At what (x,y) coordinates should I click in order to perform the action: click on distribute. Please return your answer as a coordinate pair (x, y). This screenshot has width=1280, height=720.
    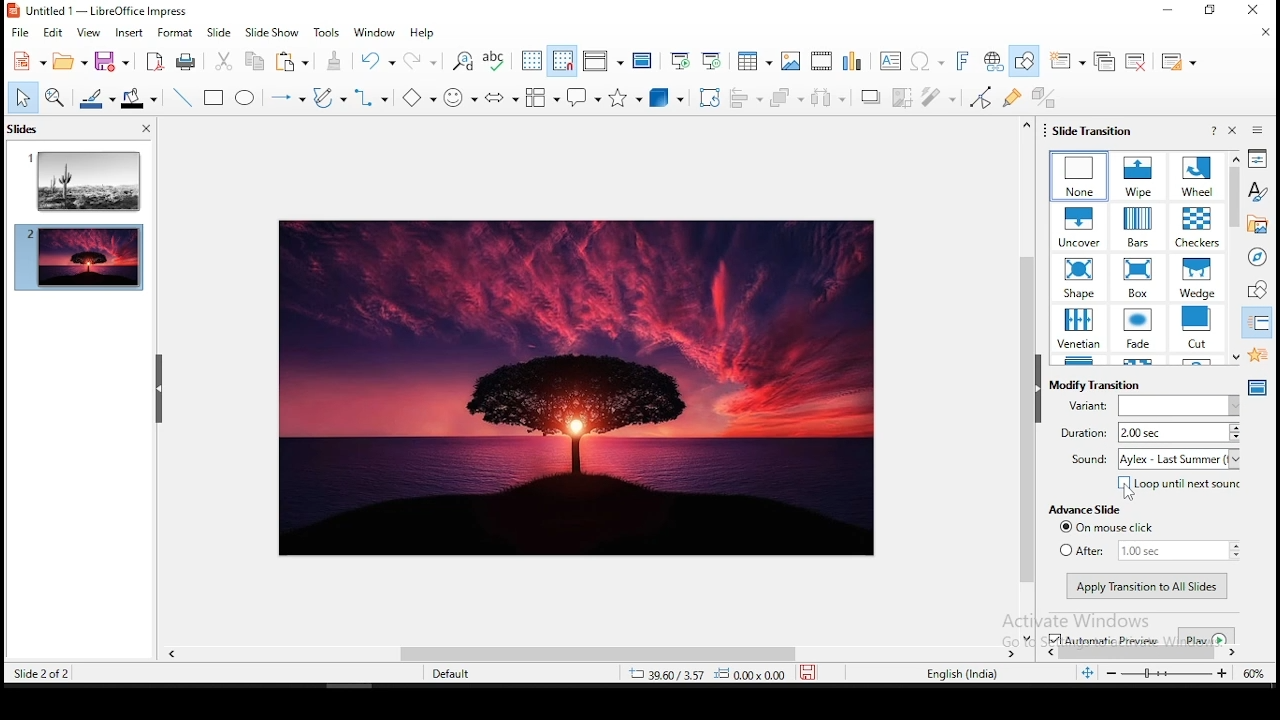
    Looking at the image, I should click on (833, 98).